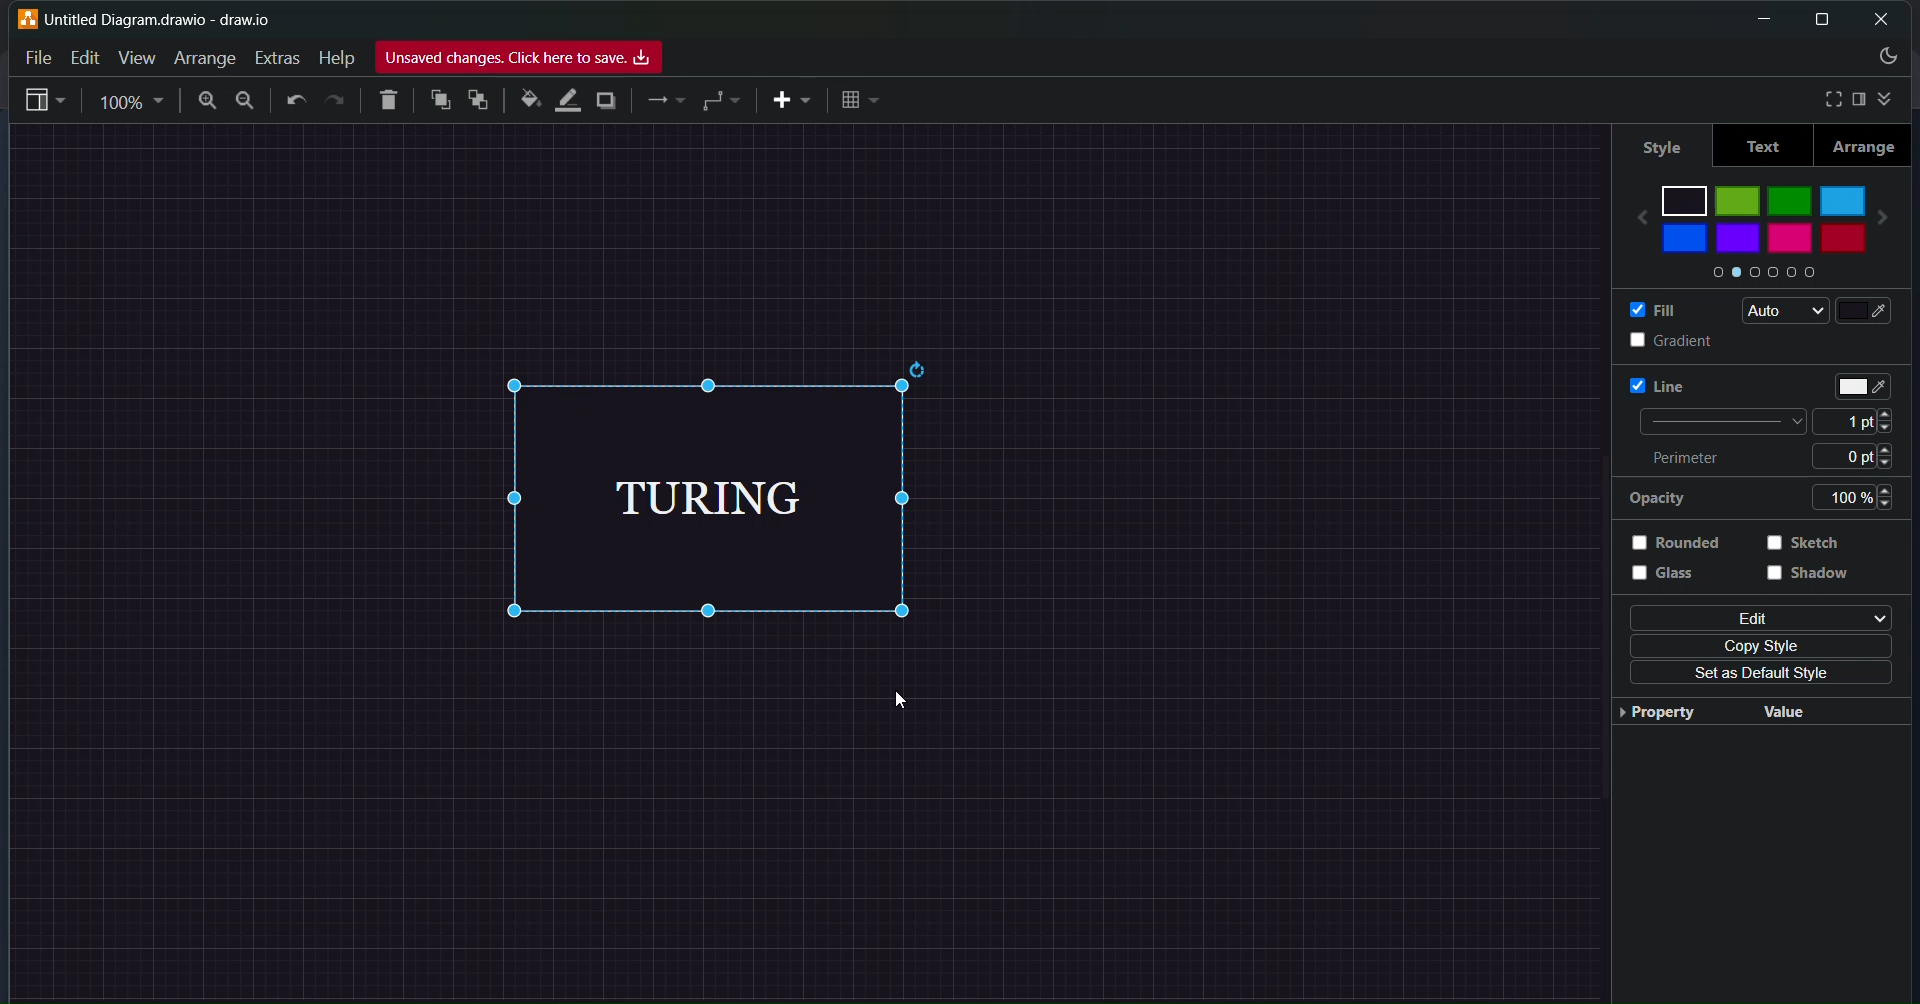  What do you see at coordinates (45, 103) in the screenshot?
I see `sidebar` at bounding box center [45, 103].